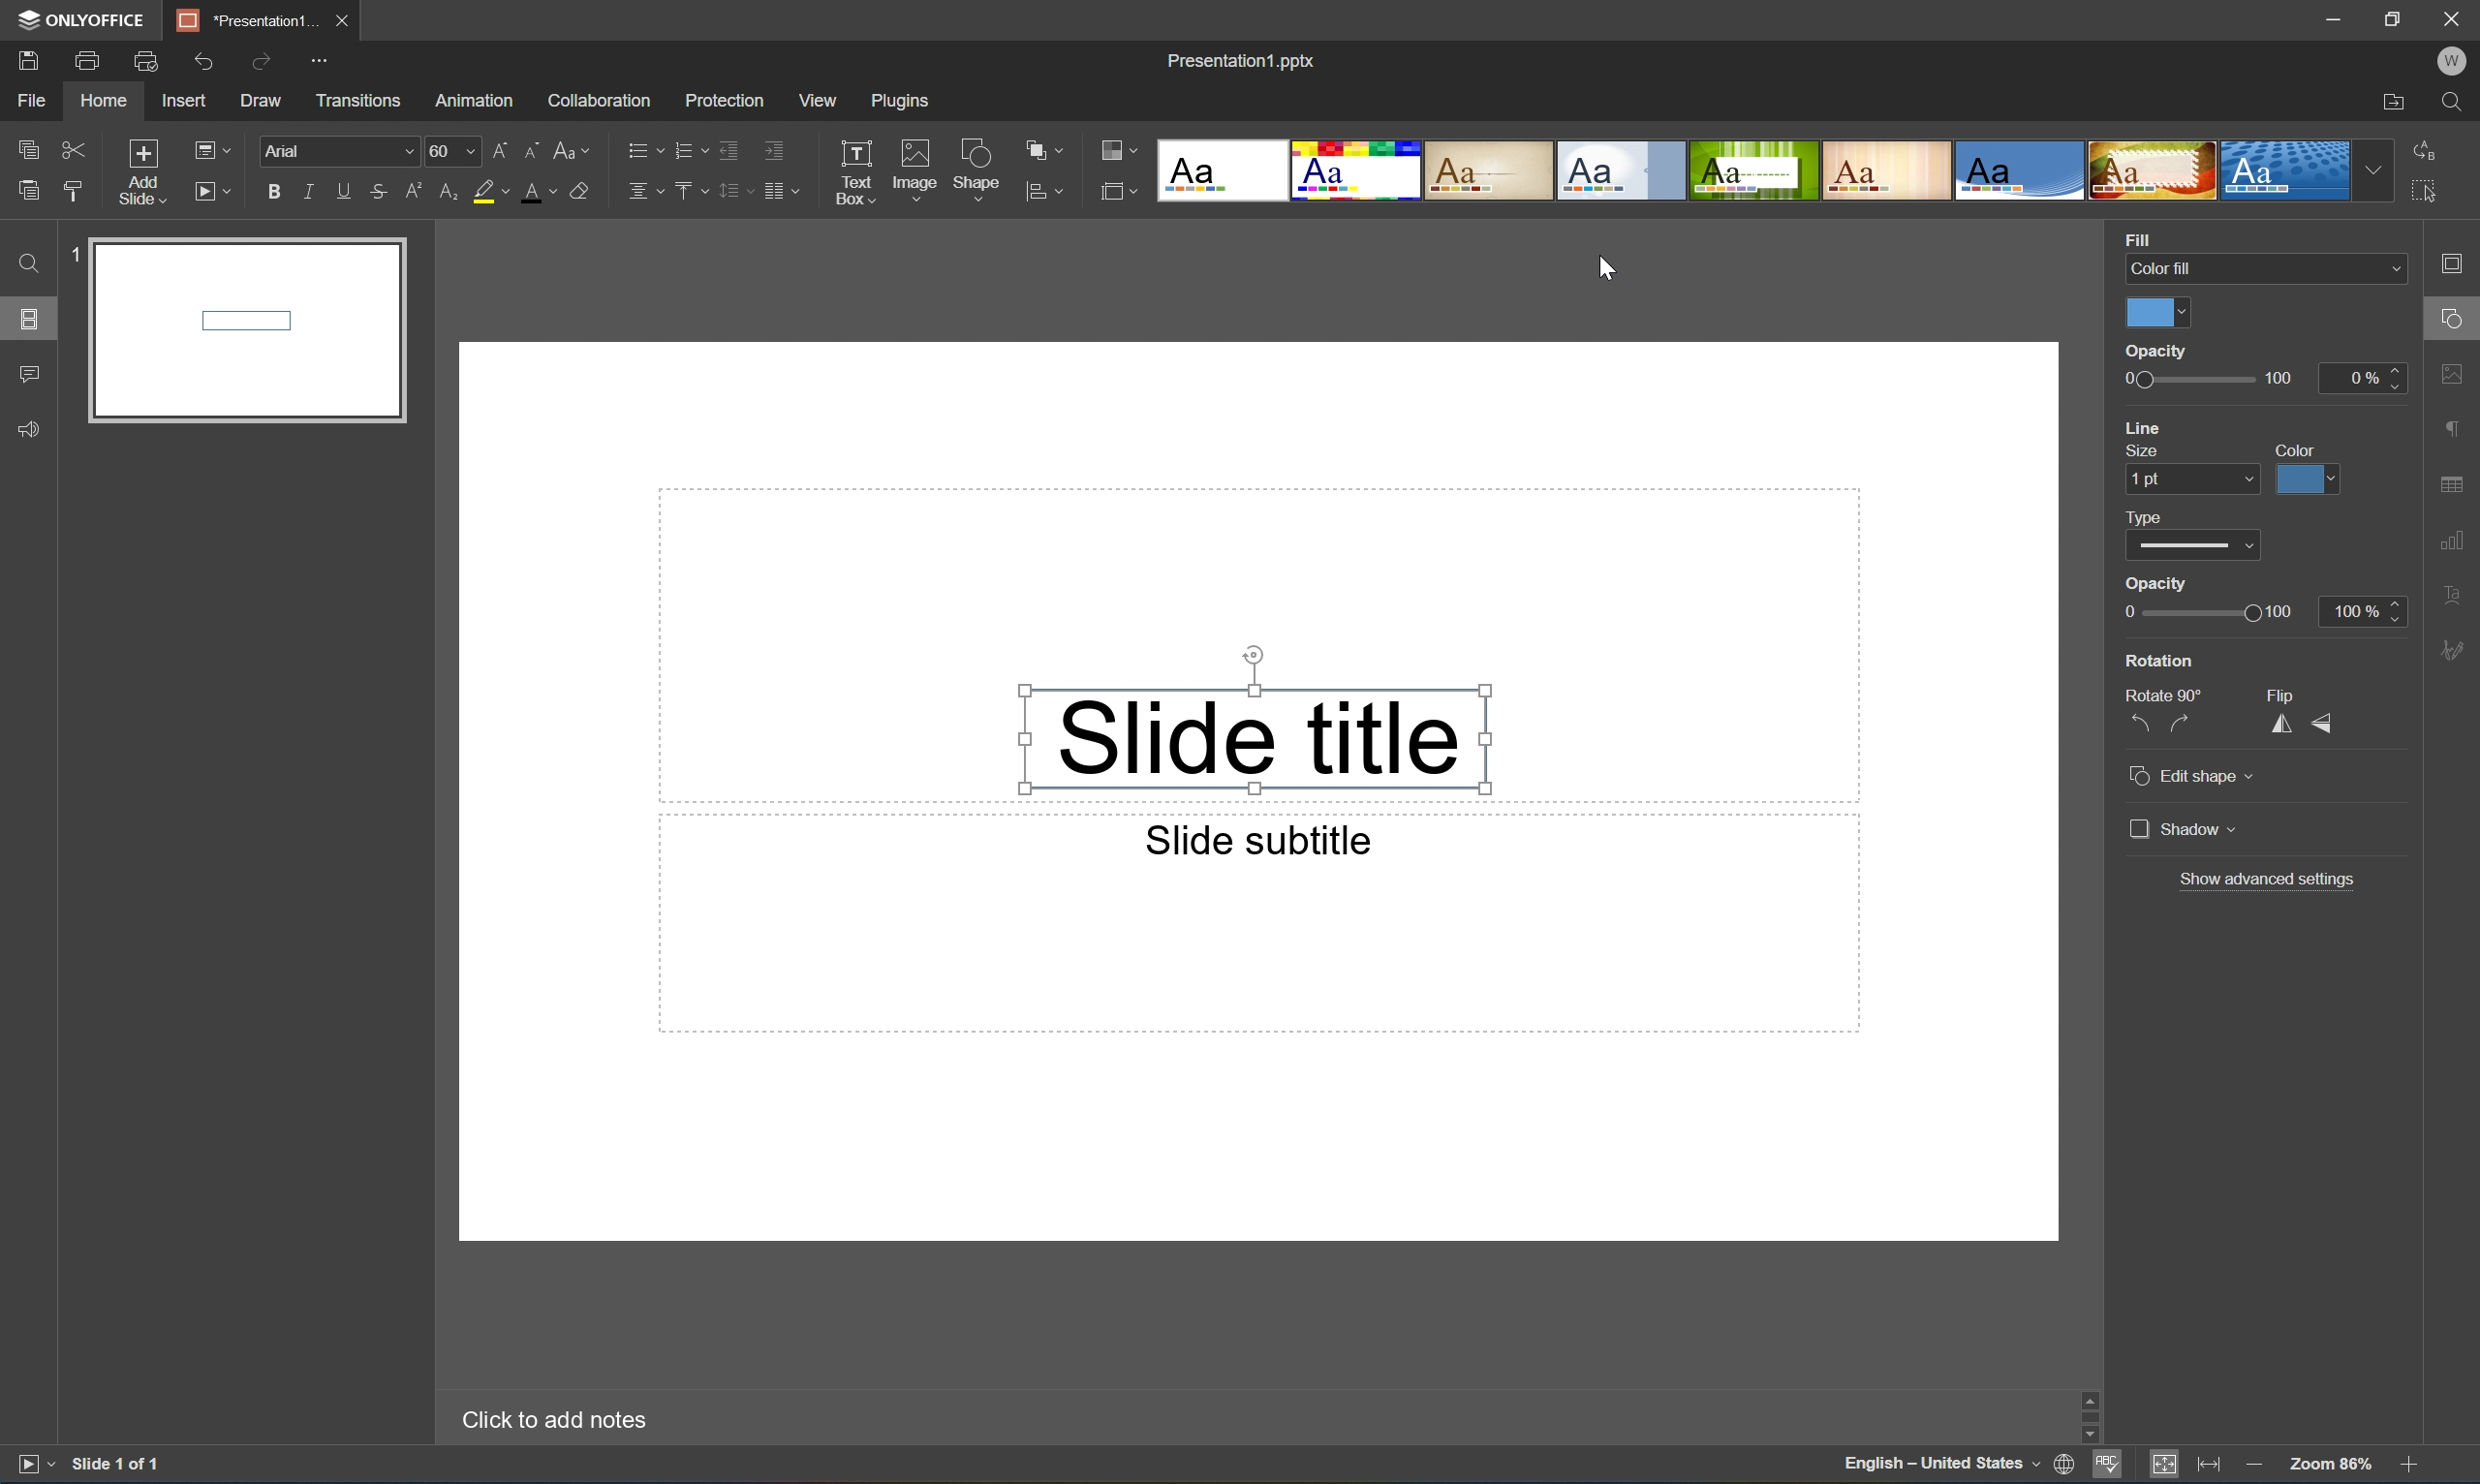  Describe the element at coordinates (1240, 65) in the screenshot. I see `Presentation1.pptx` at that location.